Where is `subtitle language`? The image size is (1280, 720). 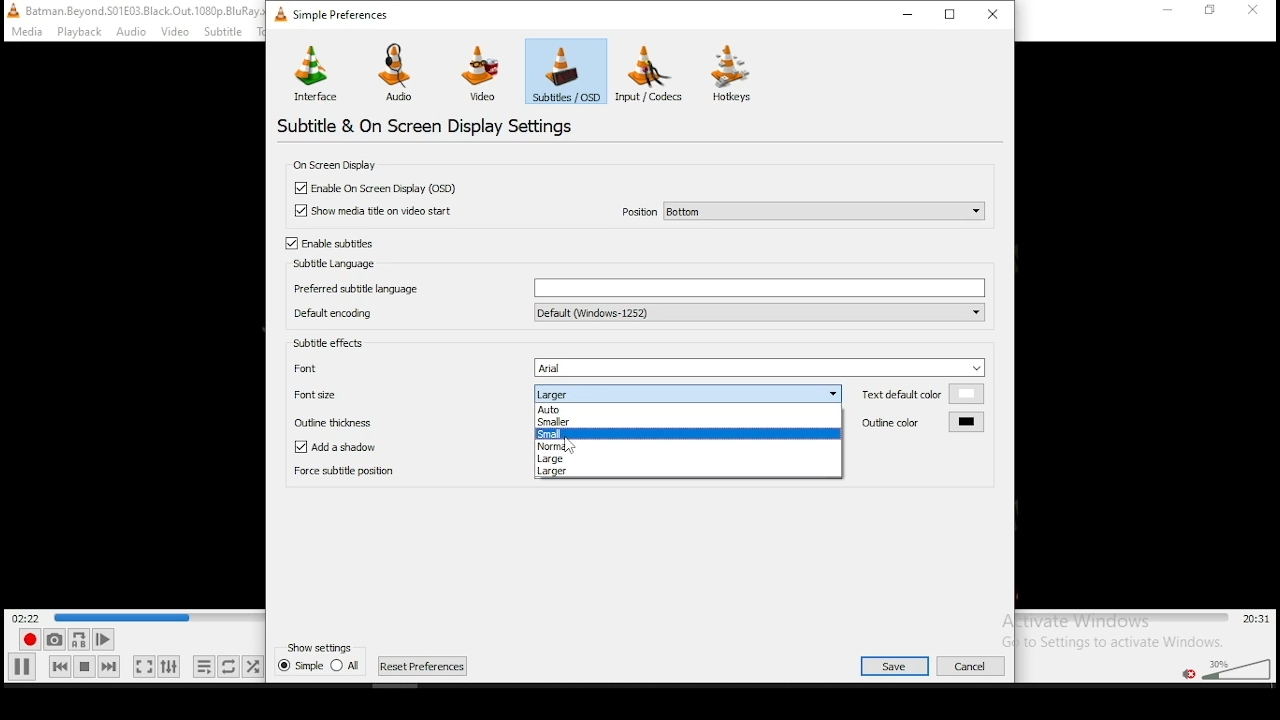
subtitle language is located at coordinates (331, 264).